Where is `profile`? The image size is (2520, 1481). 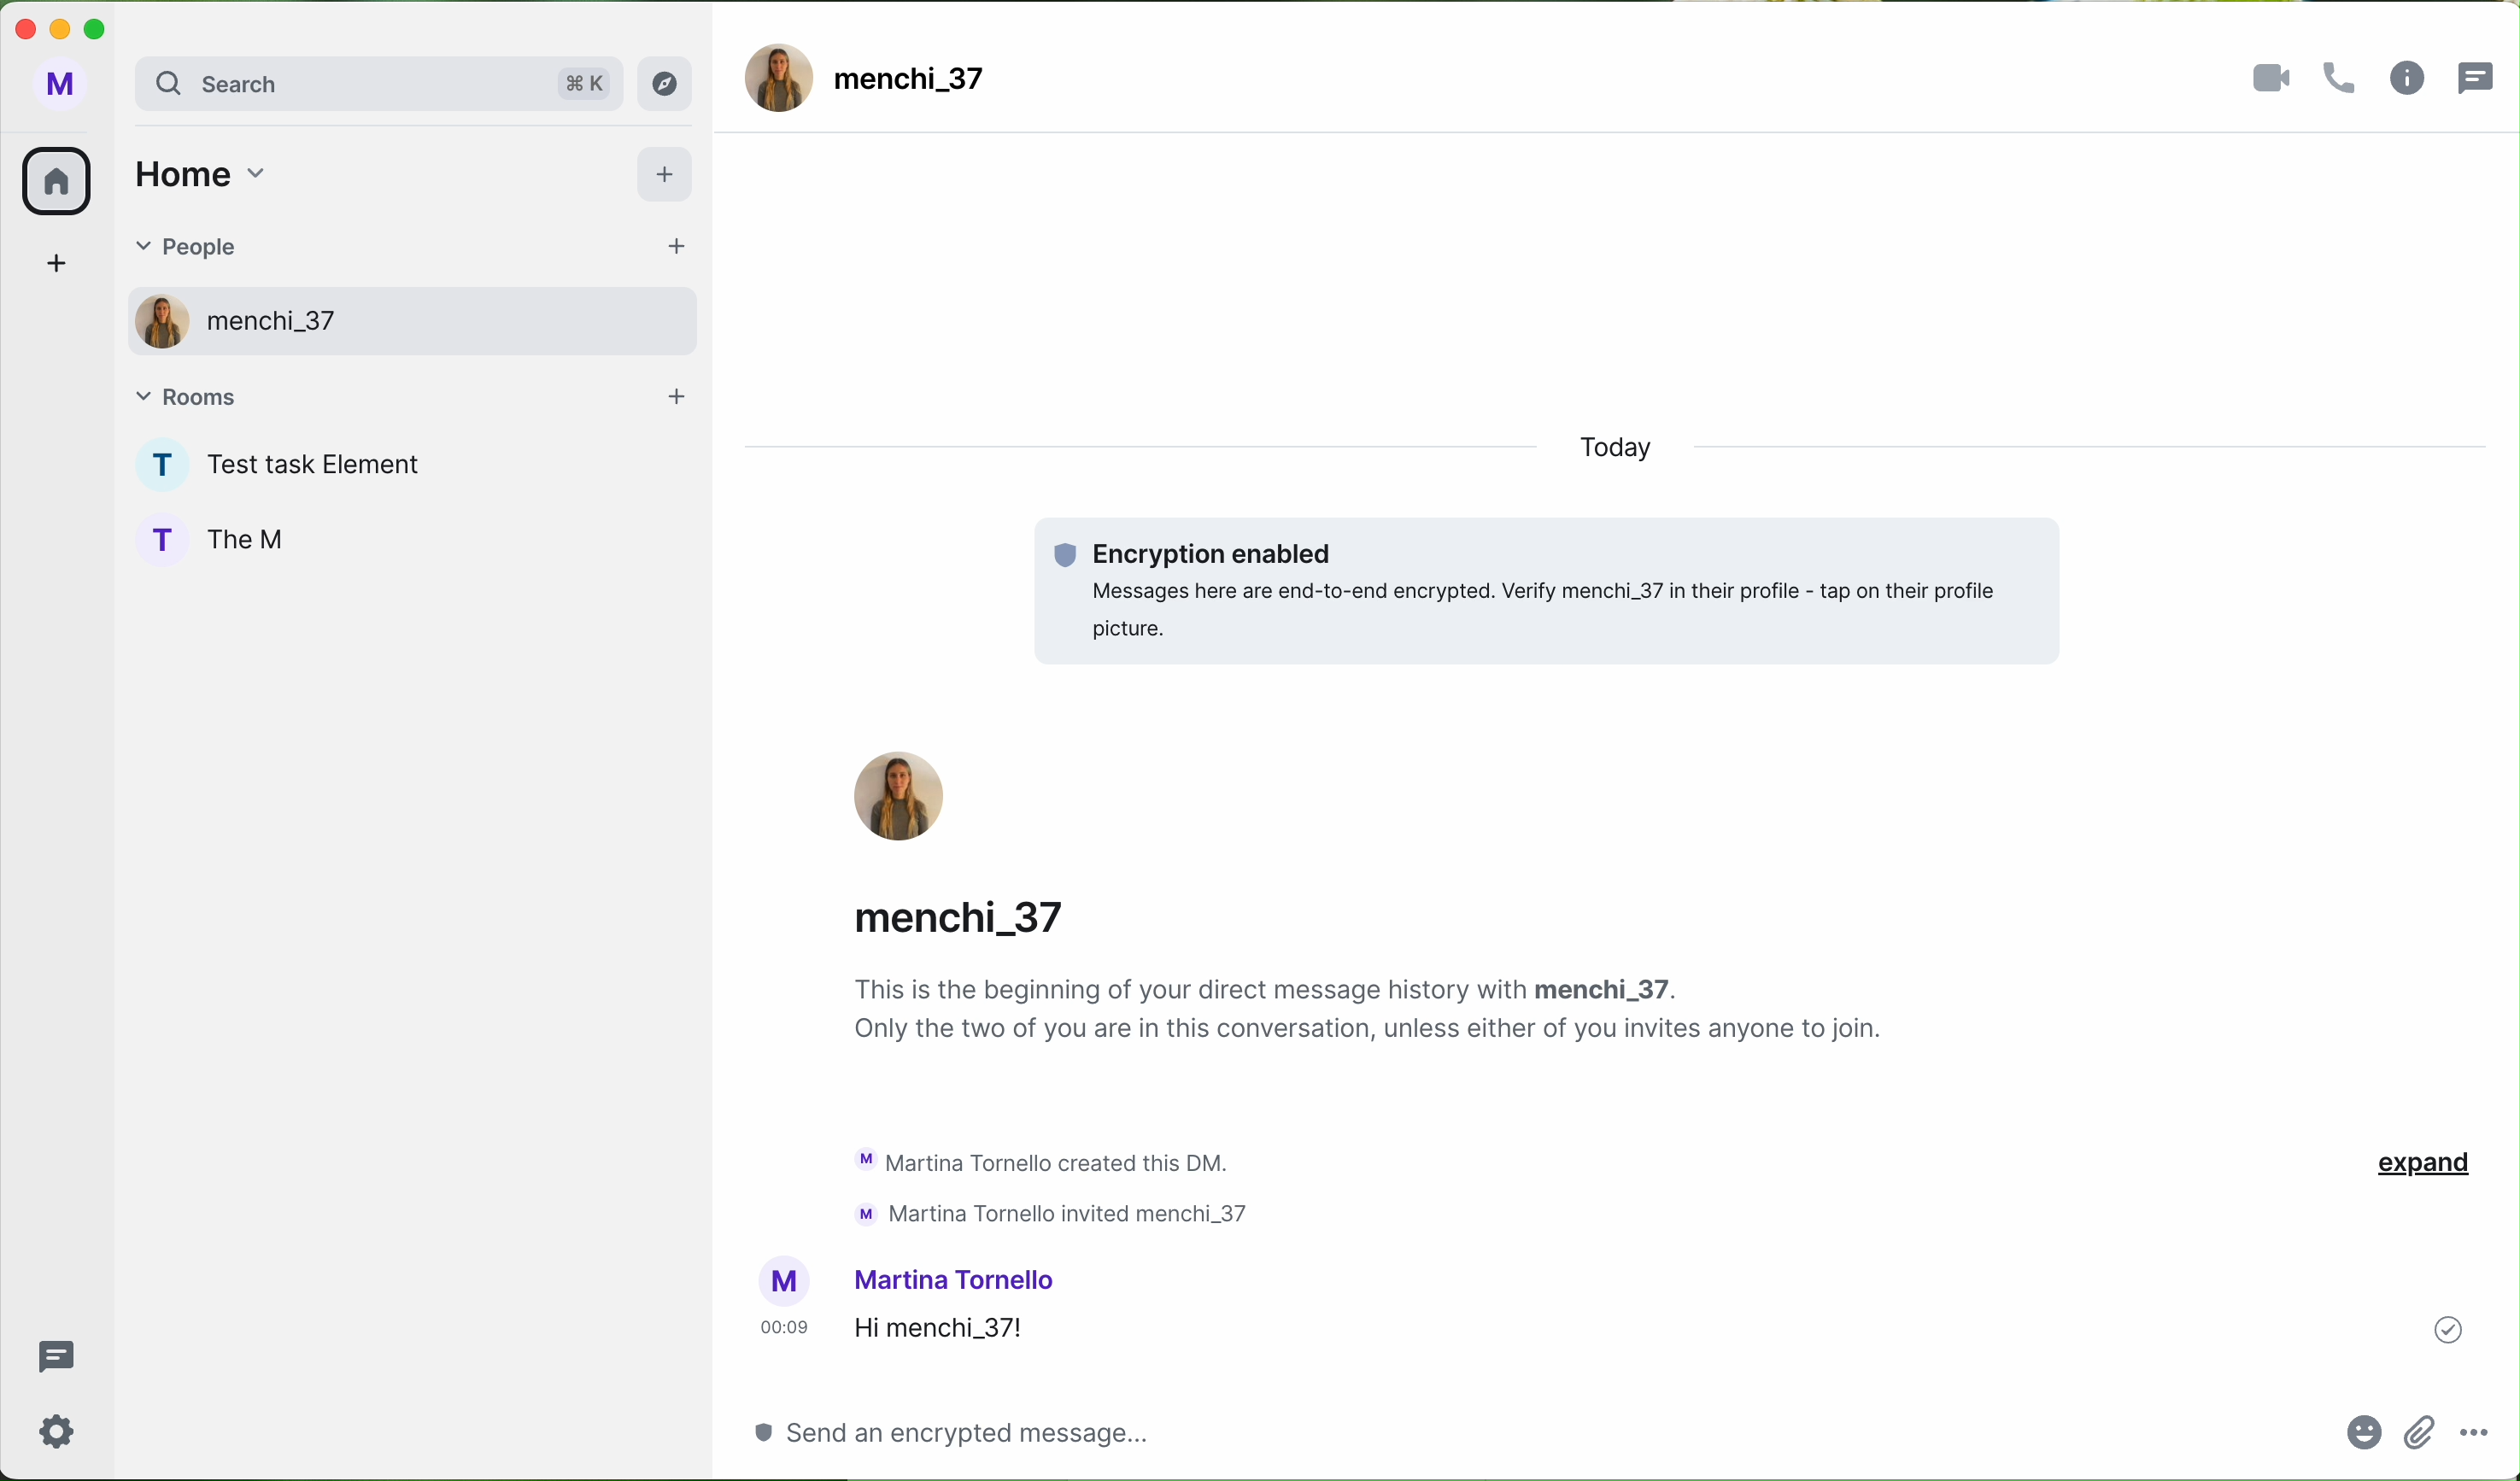
profile is located at coordinates (157, 536).